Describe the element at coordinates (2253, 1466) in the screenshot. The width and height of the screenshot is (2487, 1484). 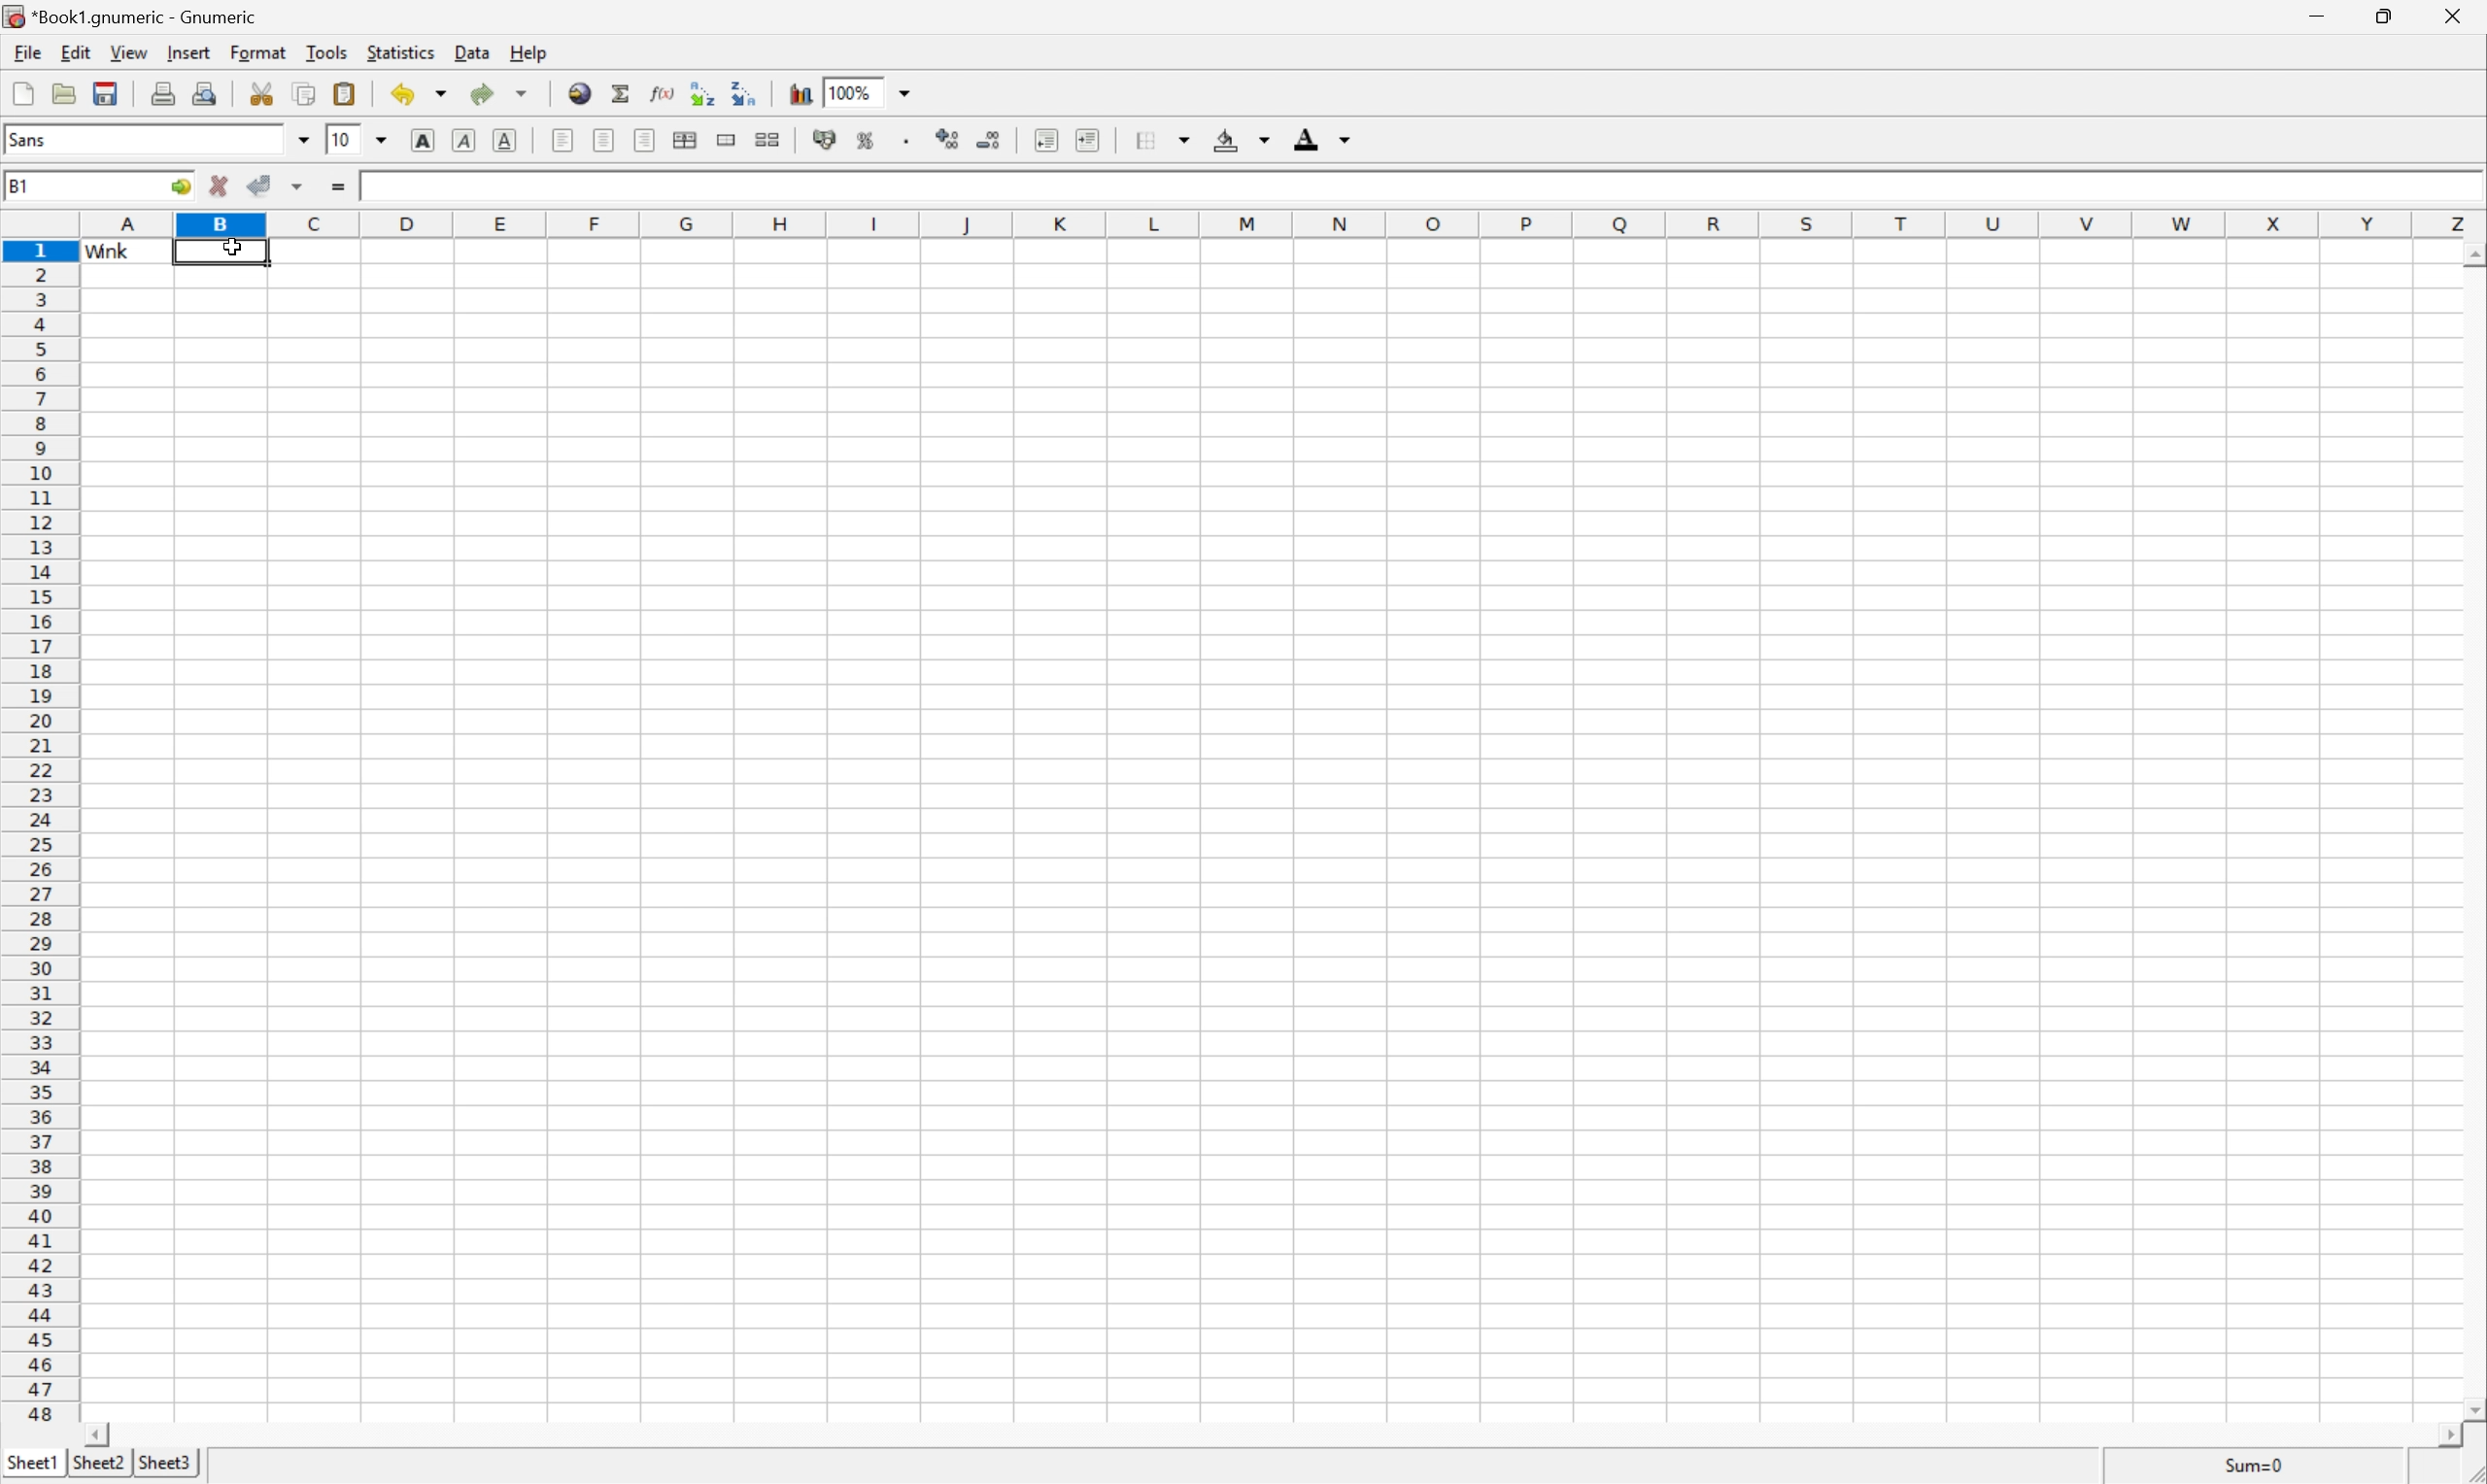
I see `sum=0` at that location.